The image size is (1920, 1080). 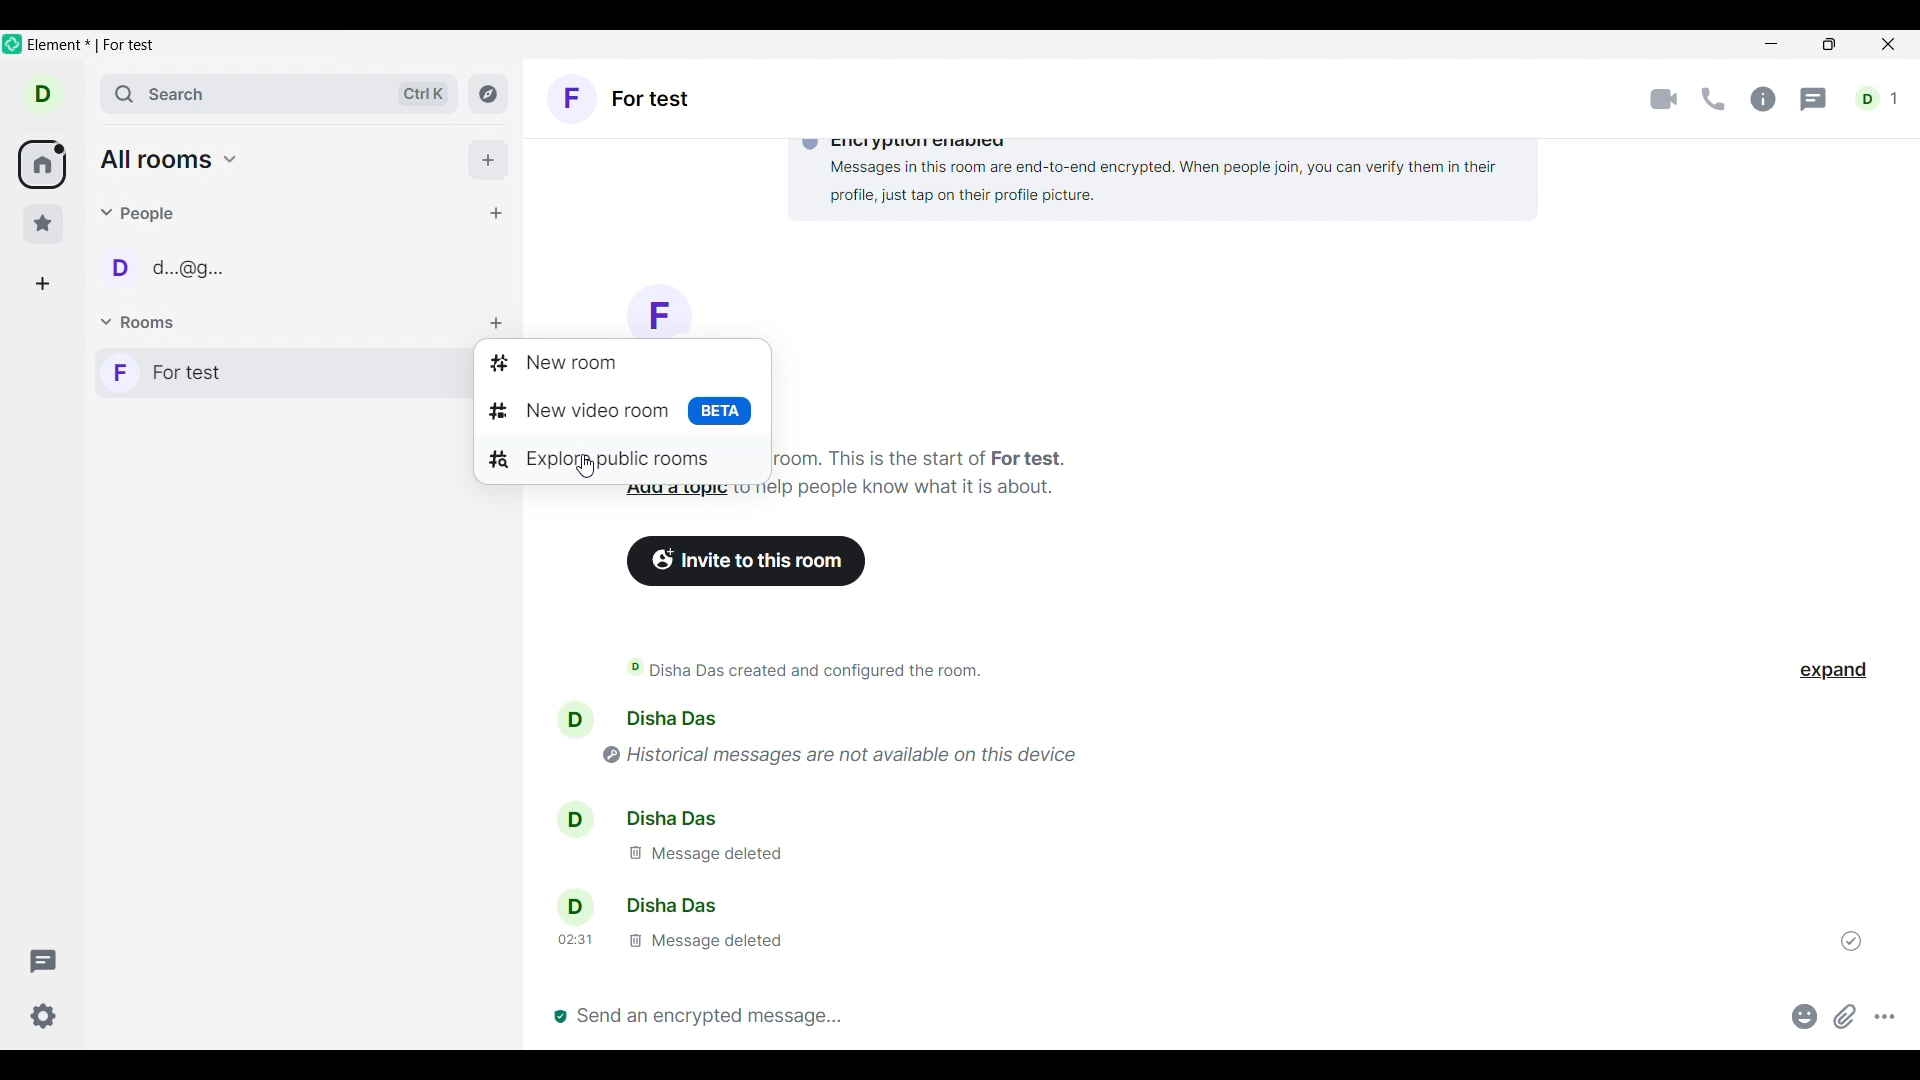 I want to click on Expand, so click(x=1834, y=671).